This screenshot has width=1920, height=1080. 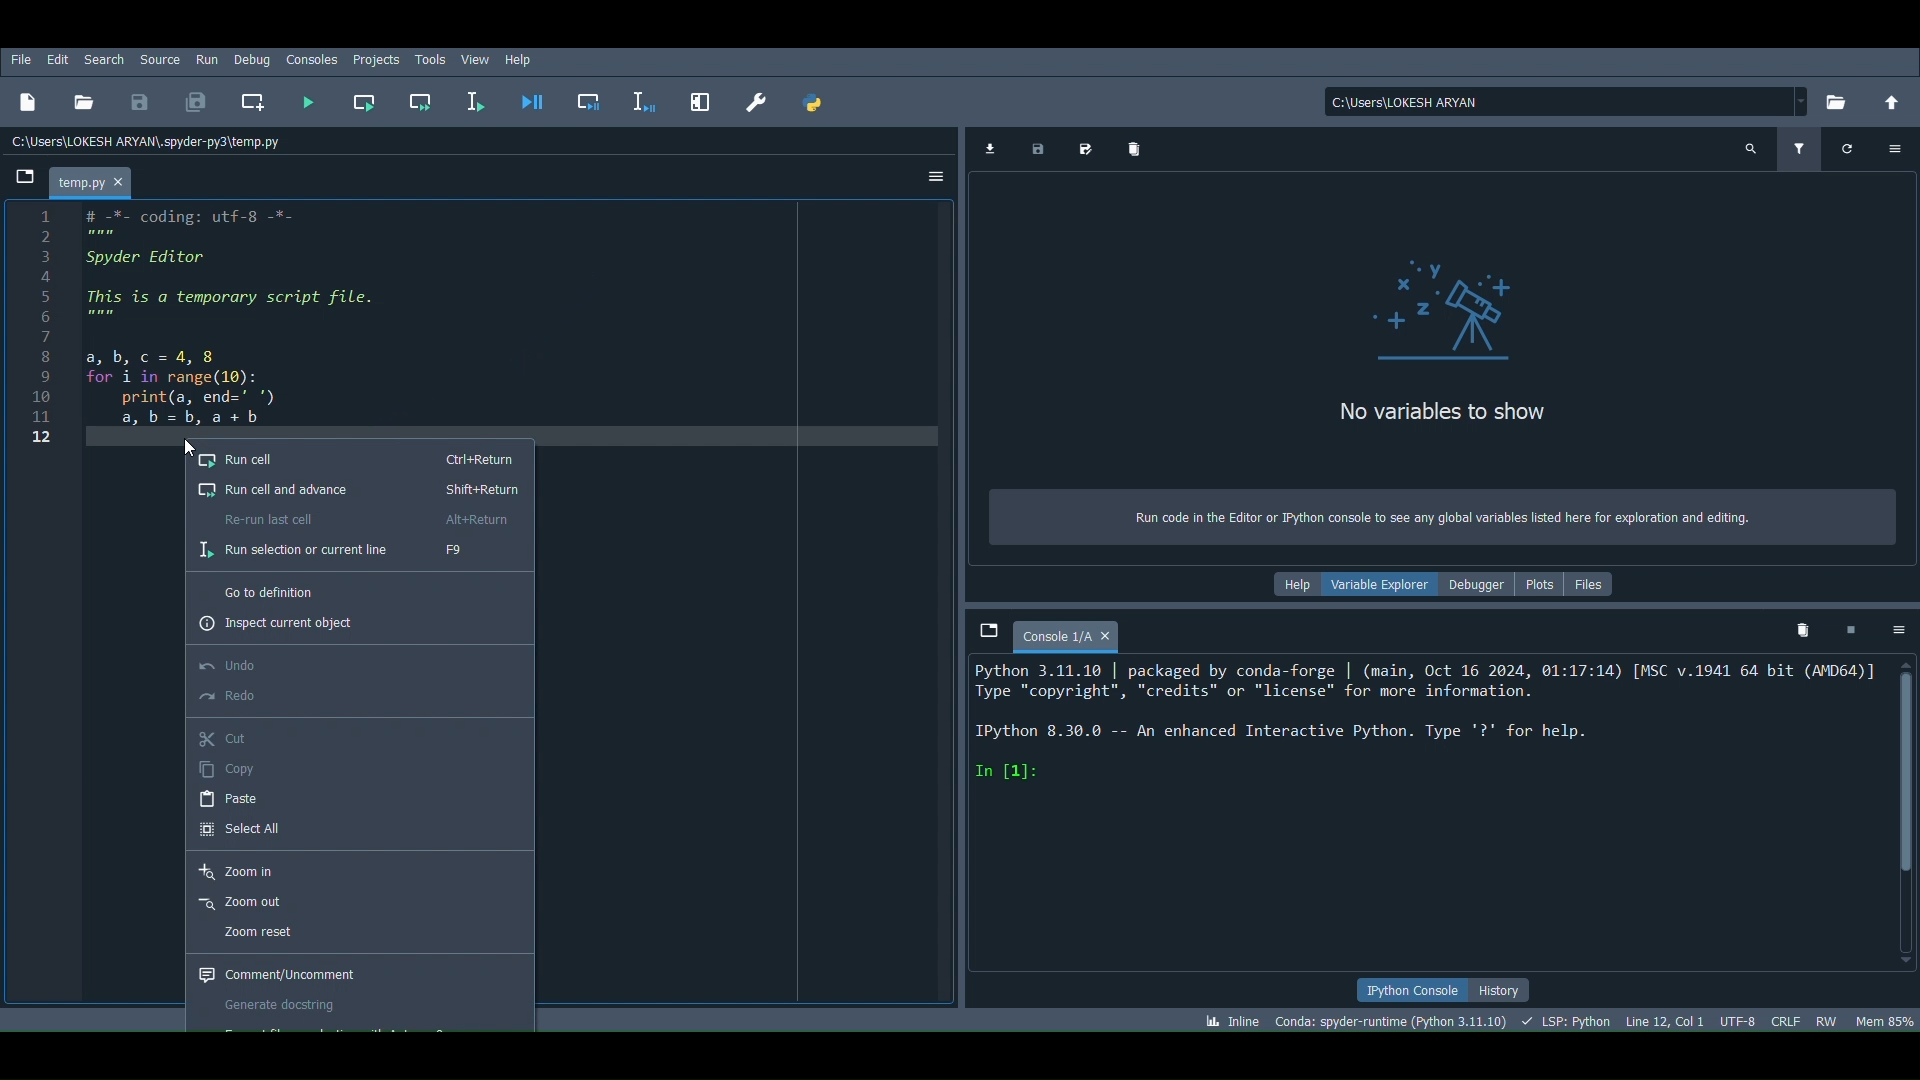 What do you see at coordinates (367, 99) in the screenshot?
I see `Run current cell (Ctrl + Return)` at bounding box center [367, 99].